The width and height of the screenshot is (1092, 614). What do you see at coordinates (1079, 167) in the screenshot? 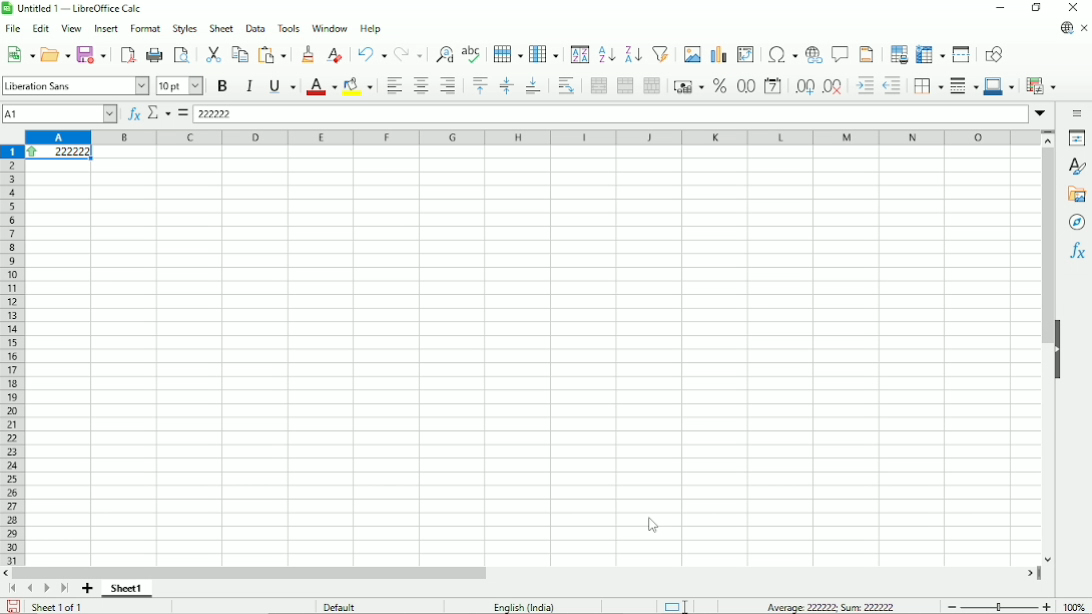
I see `Styles` at bounding box center [1079, 167].